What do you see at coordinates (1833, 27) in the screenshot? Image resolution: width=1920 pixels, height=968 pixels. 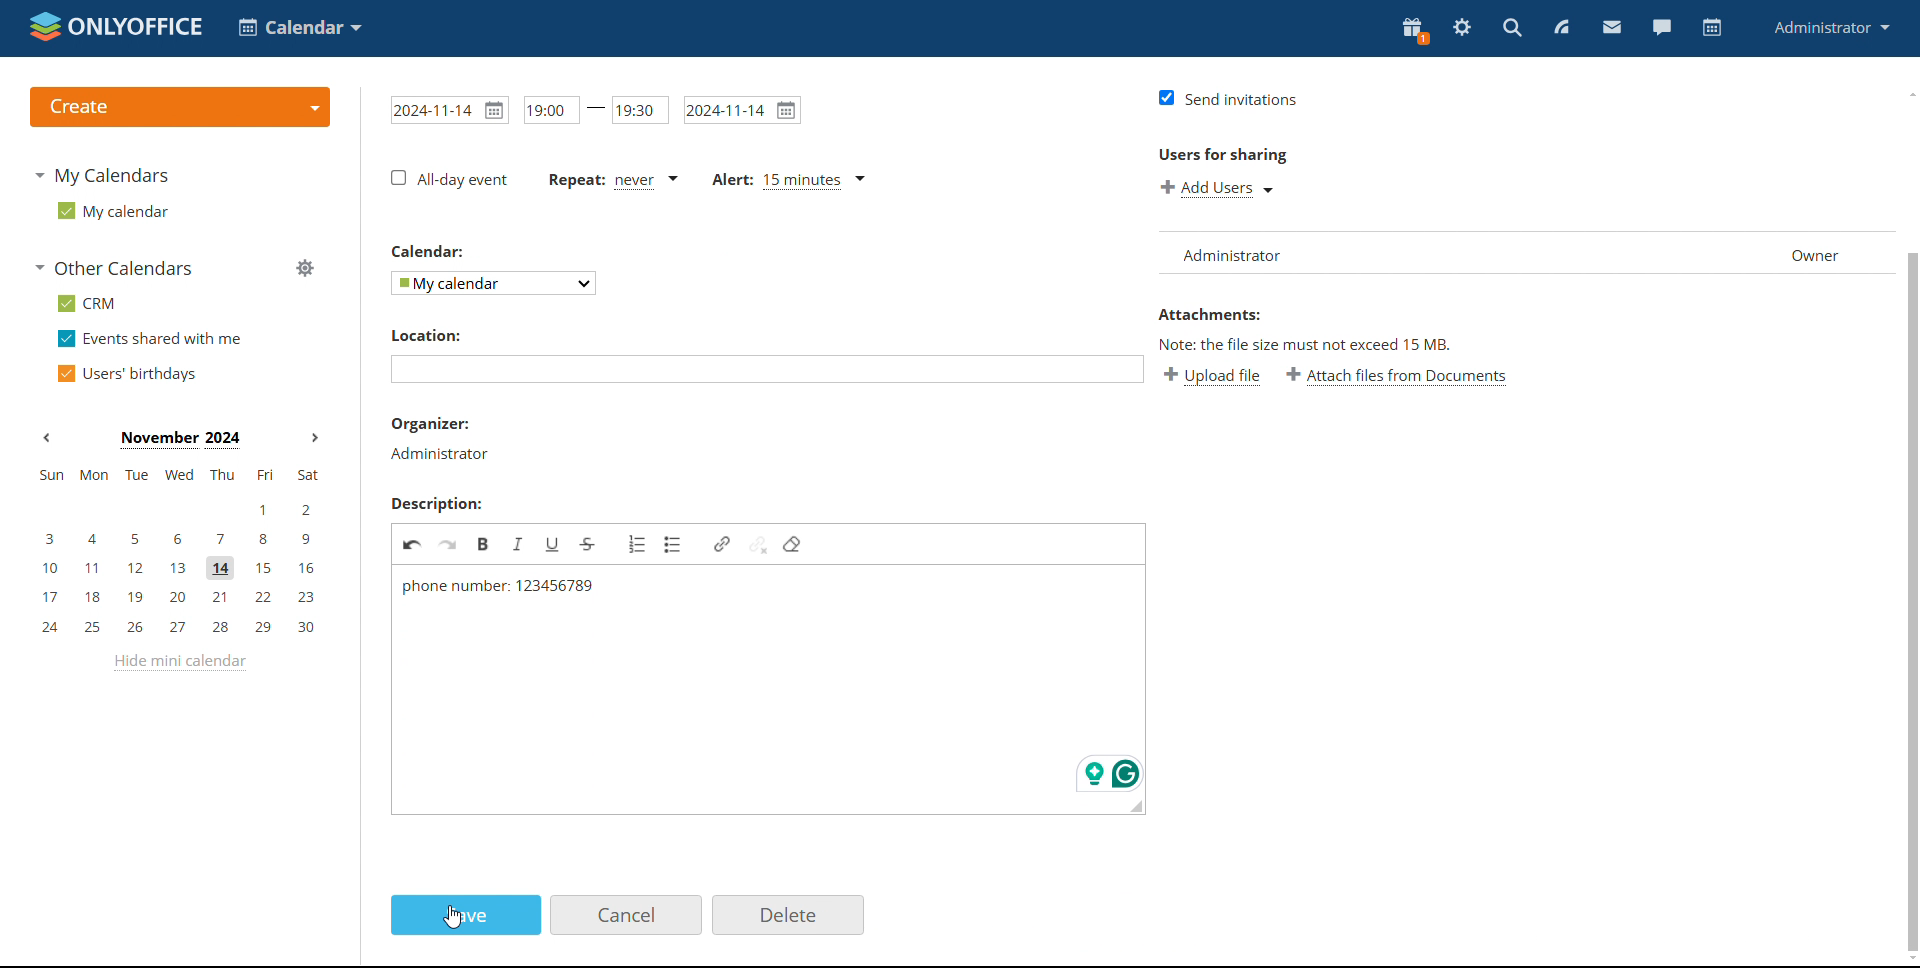 I see `profile` at bounding box center [1833, 27].